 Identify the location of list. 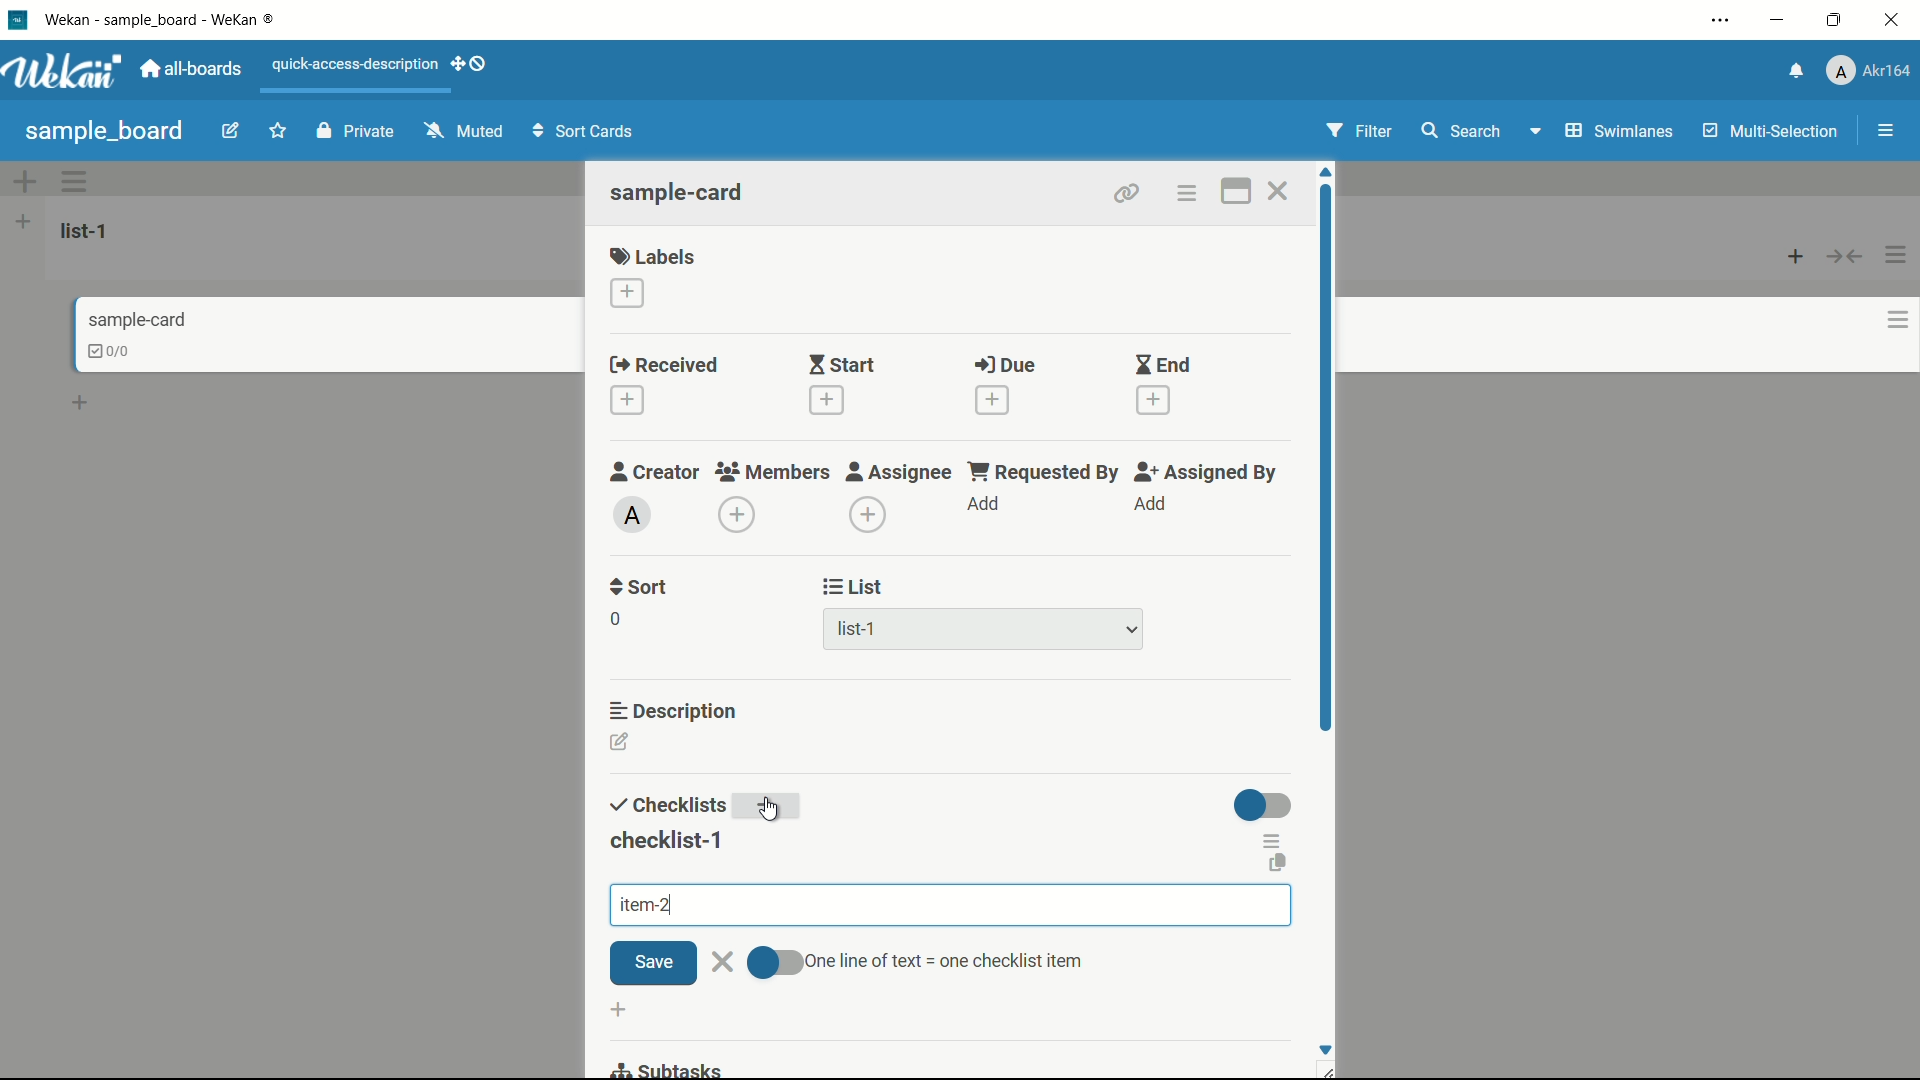
(854, 587).